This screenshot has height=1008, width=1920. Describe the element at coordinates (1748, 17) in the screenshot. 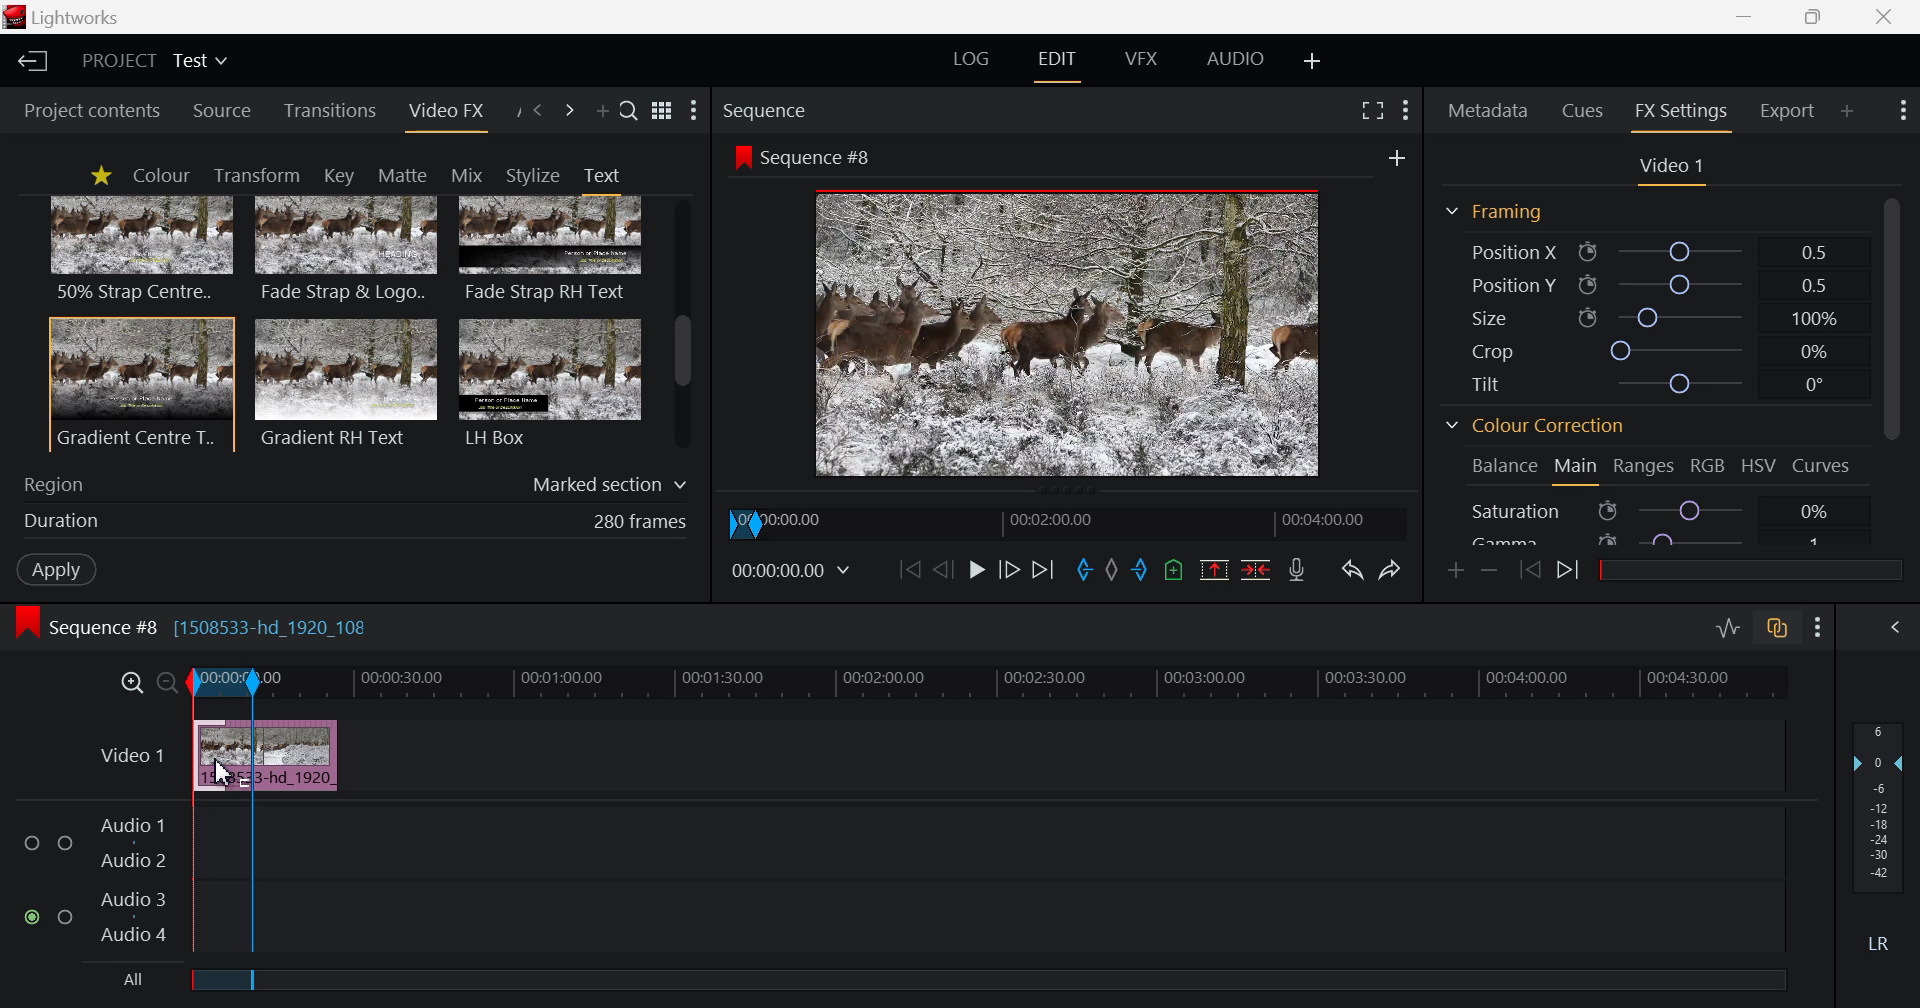

I see `Restore Down` at that location.